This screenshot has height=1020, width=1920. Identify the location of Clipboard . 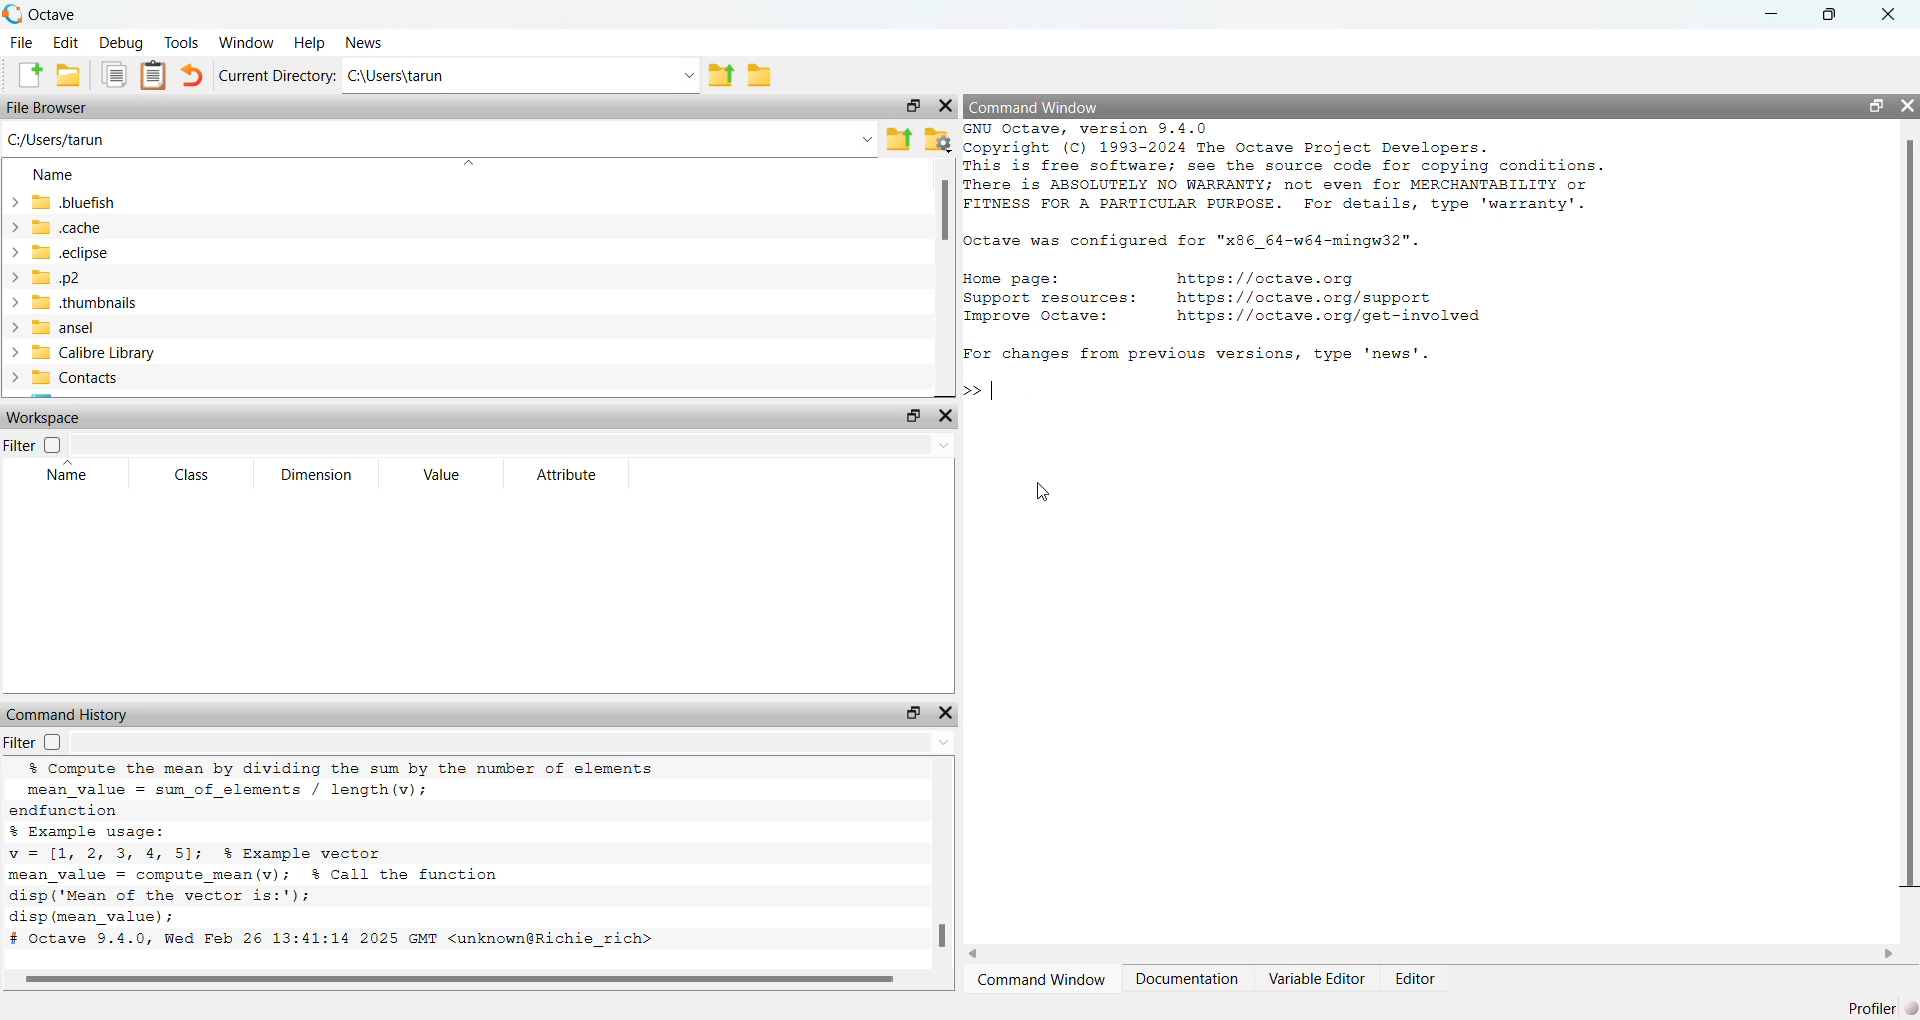
(154, 76).